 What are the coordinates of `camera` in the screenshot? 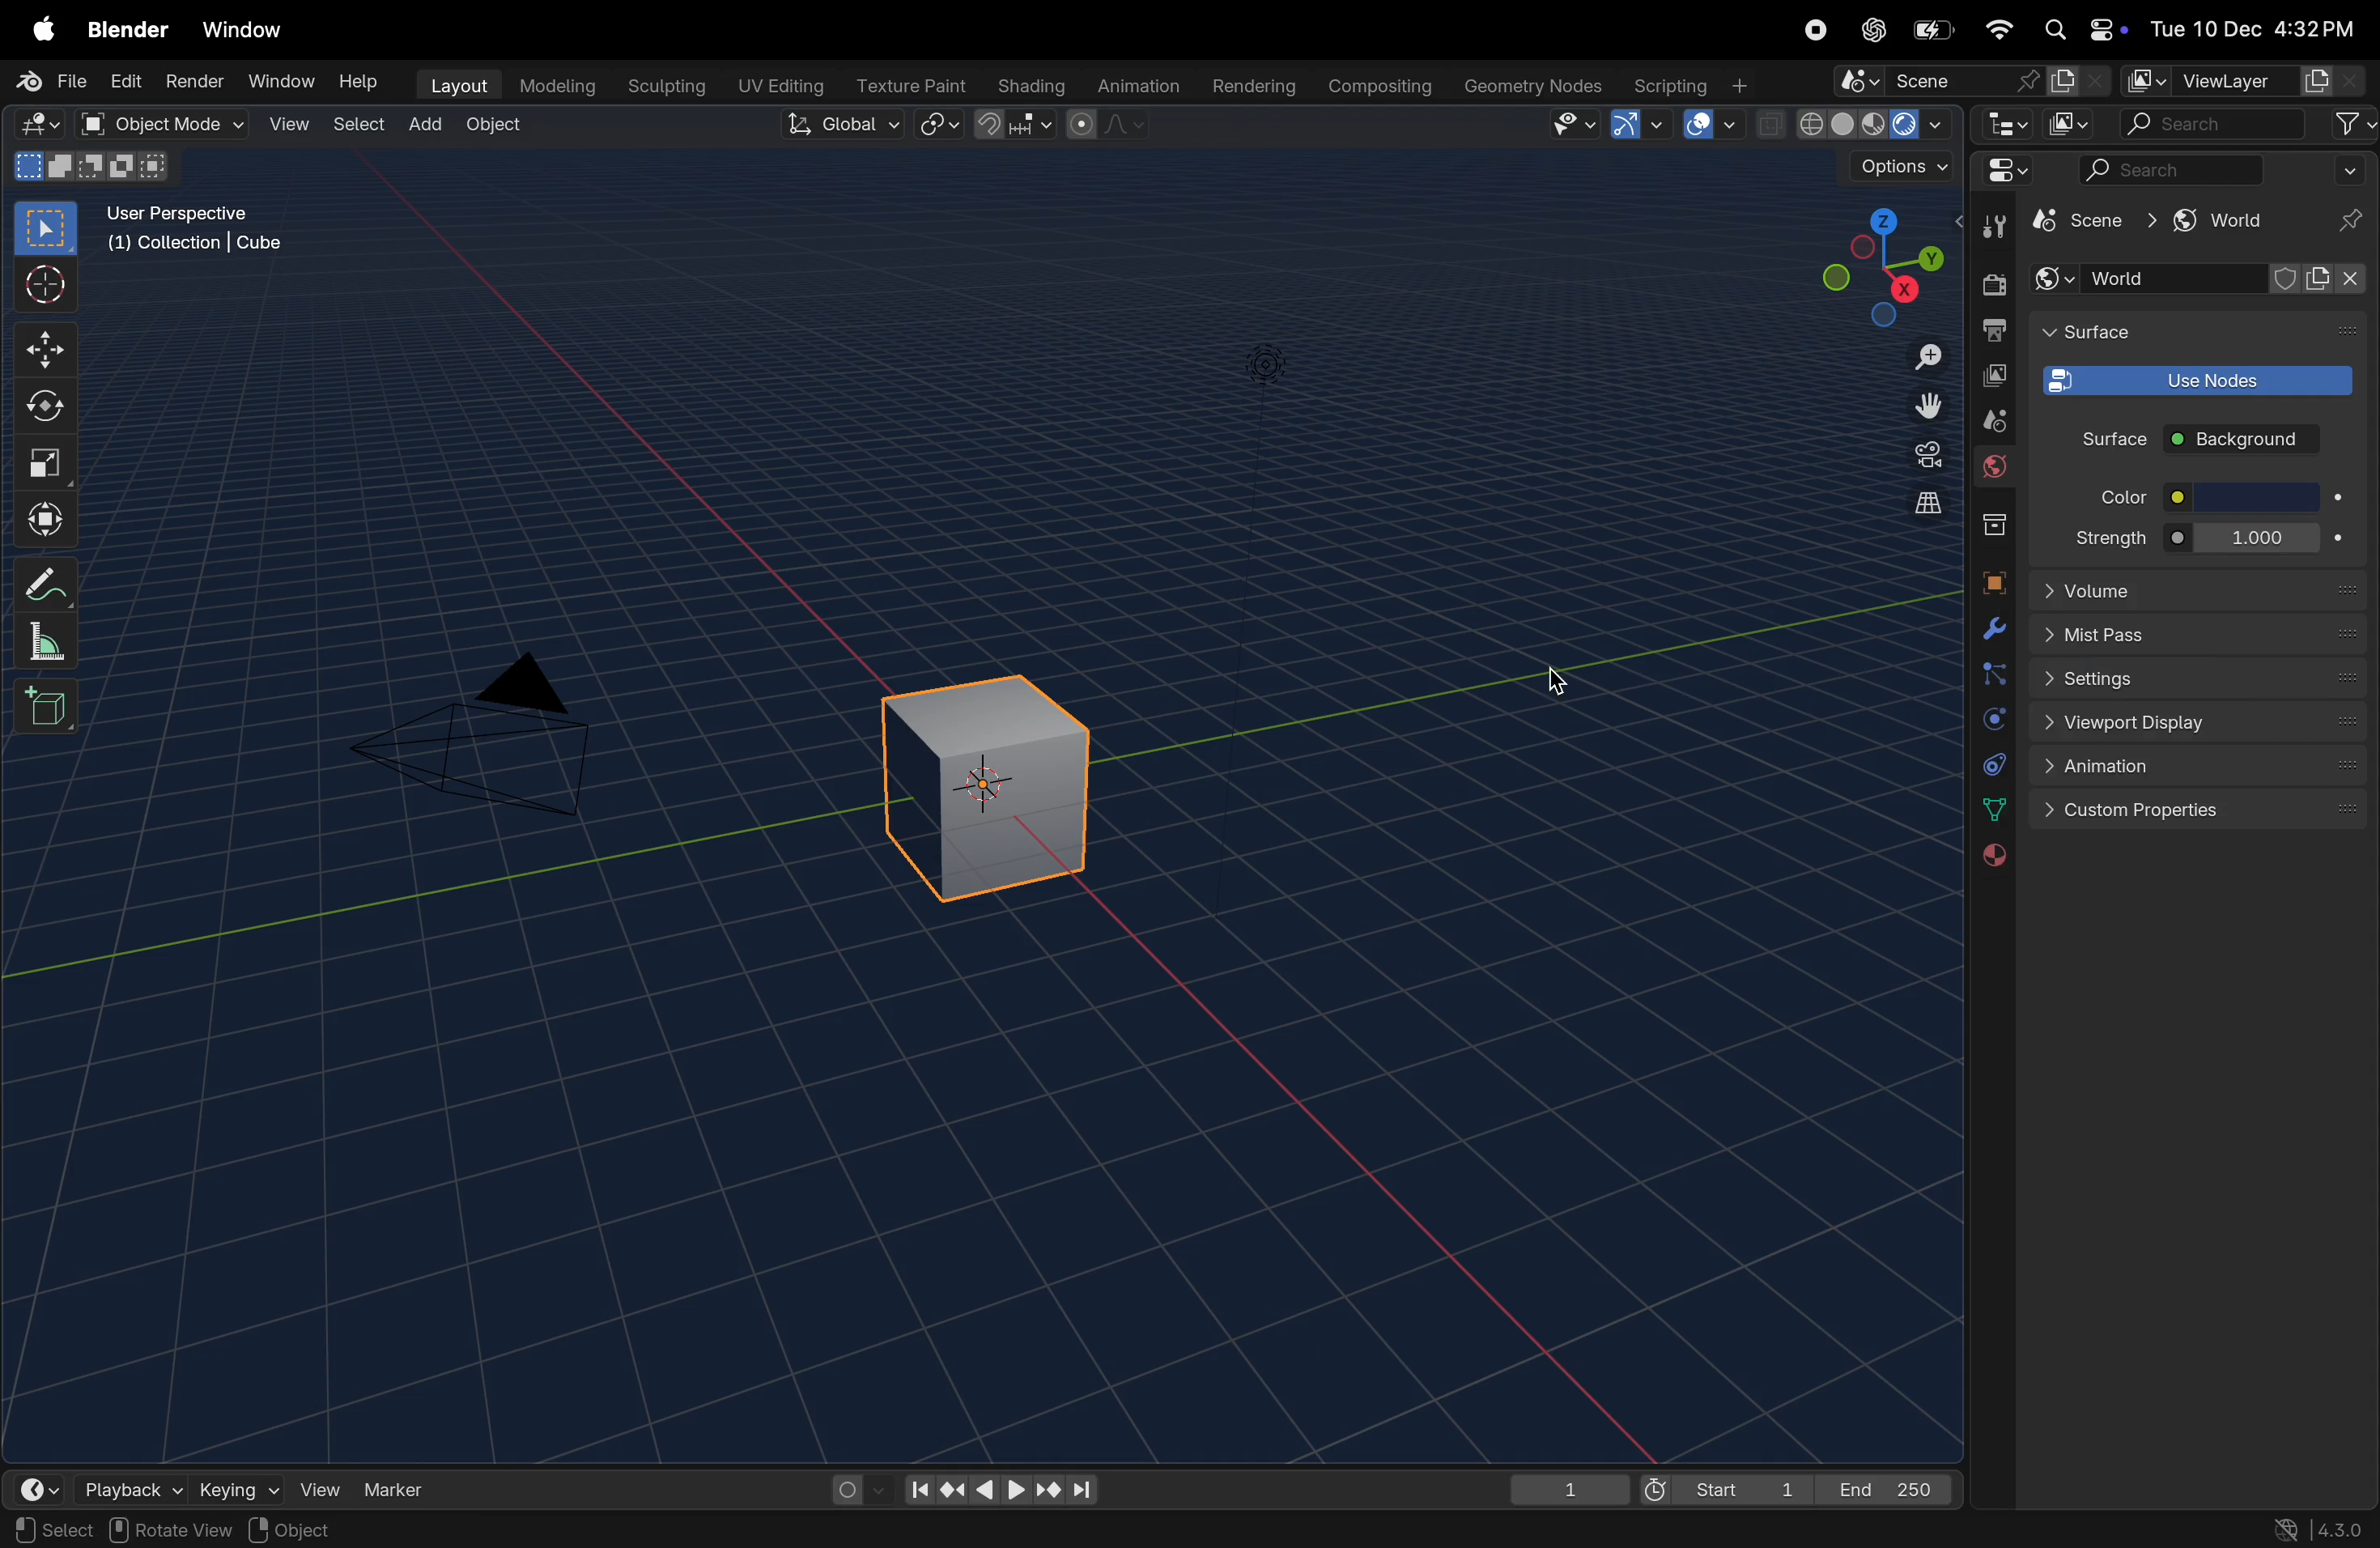 It's located at (494, 735).